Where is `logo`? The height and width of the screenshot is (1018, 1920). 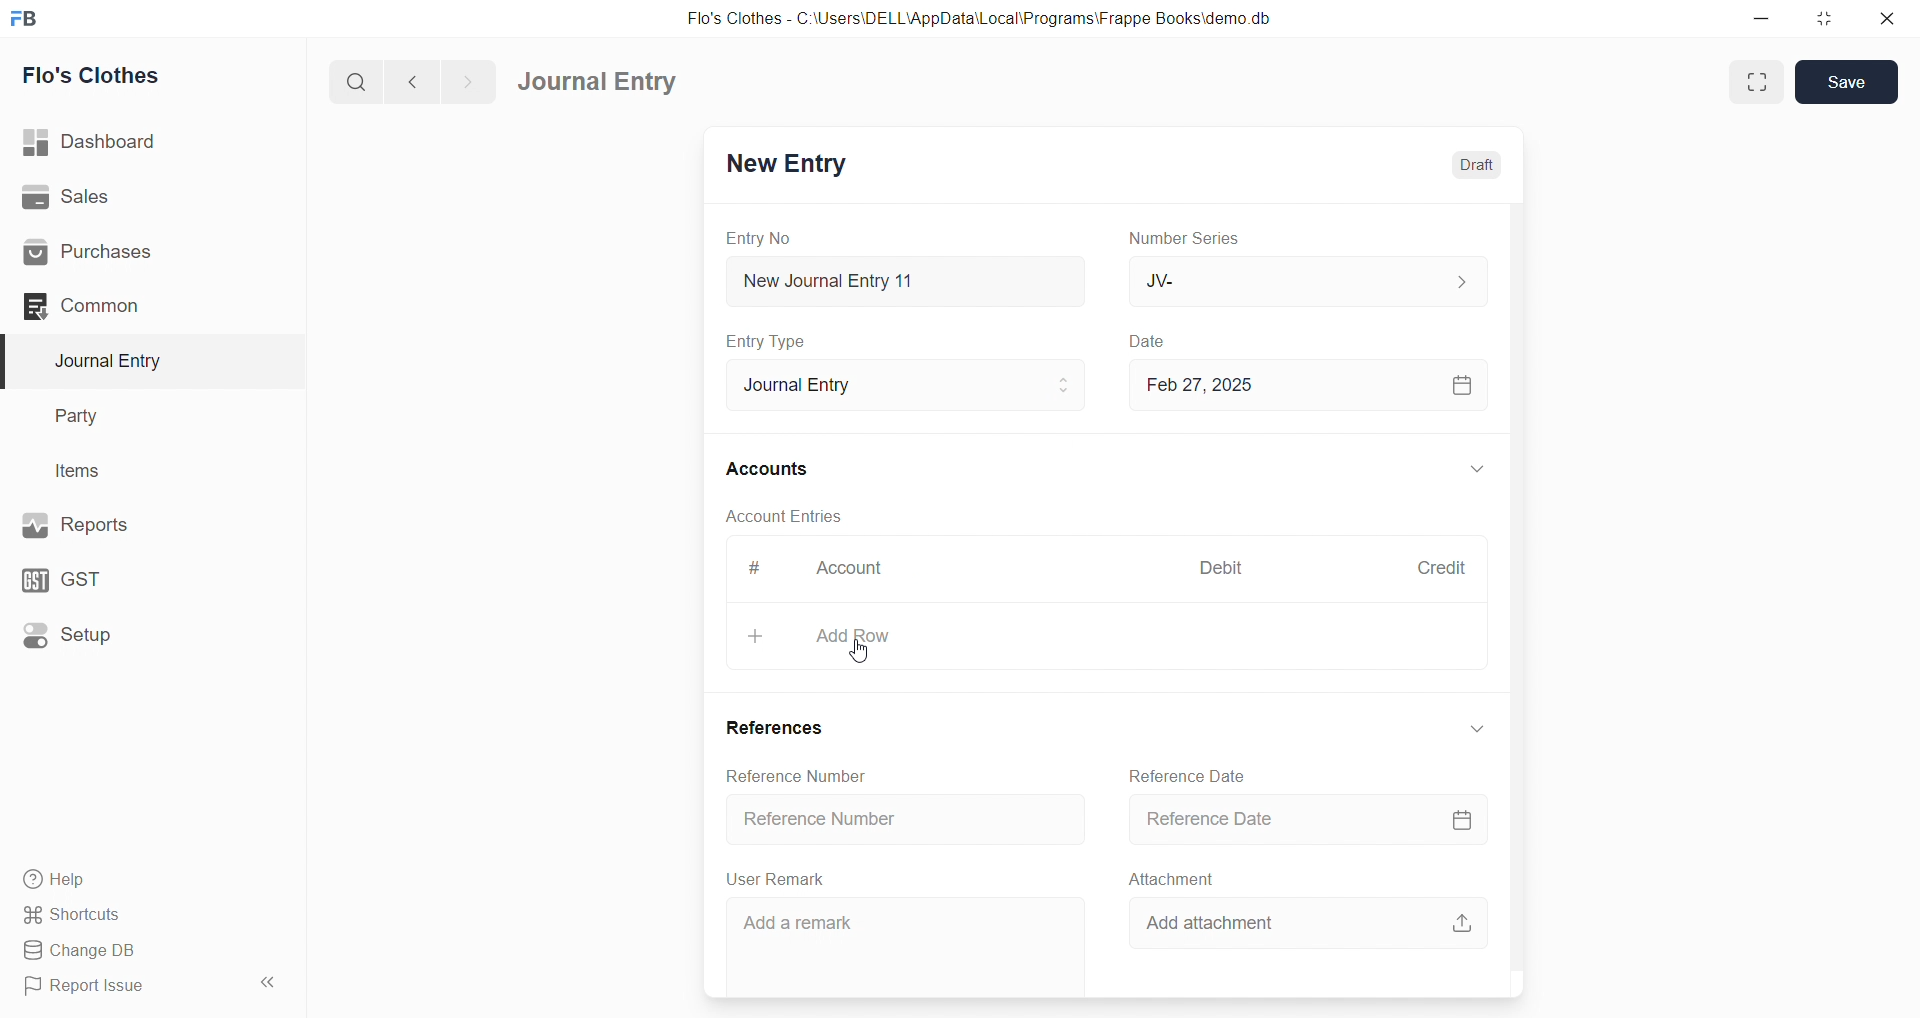
logo is located at coordinates (31, 17).